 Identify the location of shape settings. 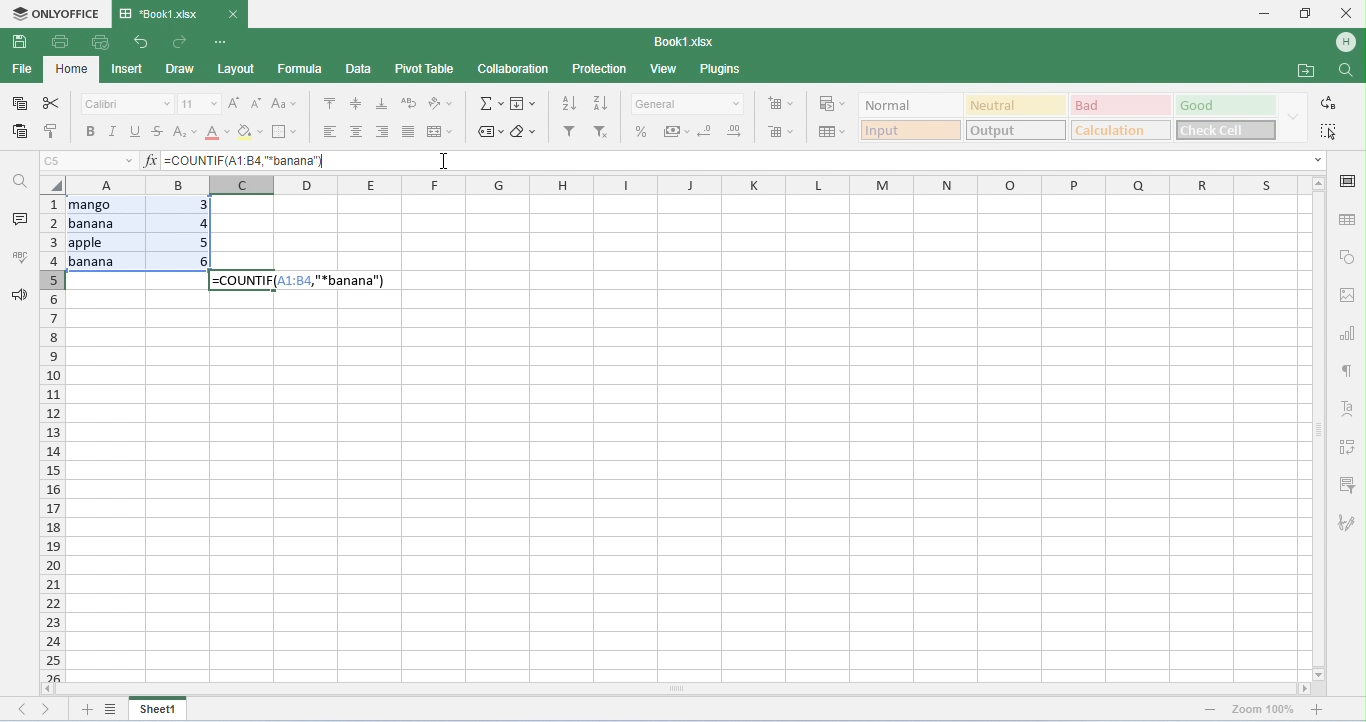
(1349, 258).